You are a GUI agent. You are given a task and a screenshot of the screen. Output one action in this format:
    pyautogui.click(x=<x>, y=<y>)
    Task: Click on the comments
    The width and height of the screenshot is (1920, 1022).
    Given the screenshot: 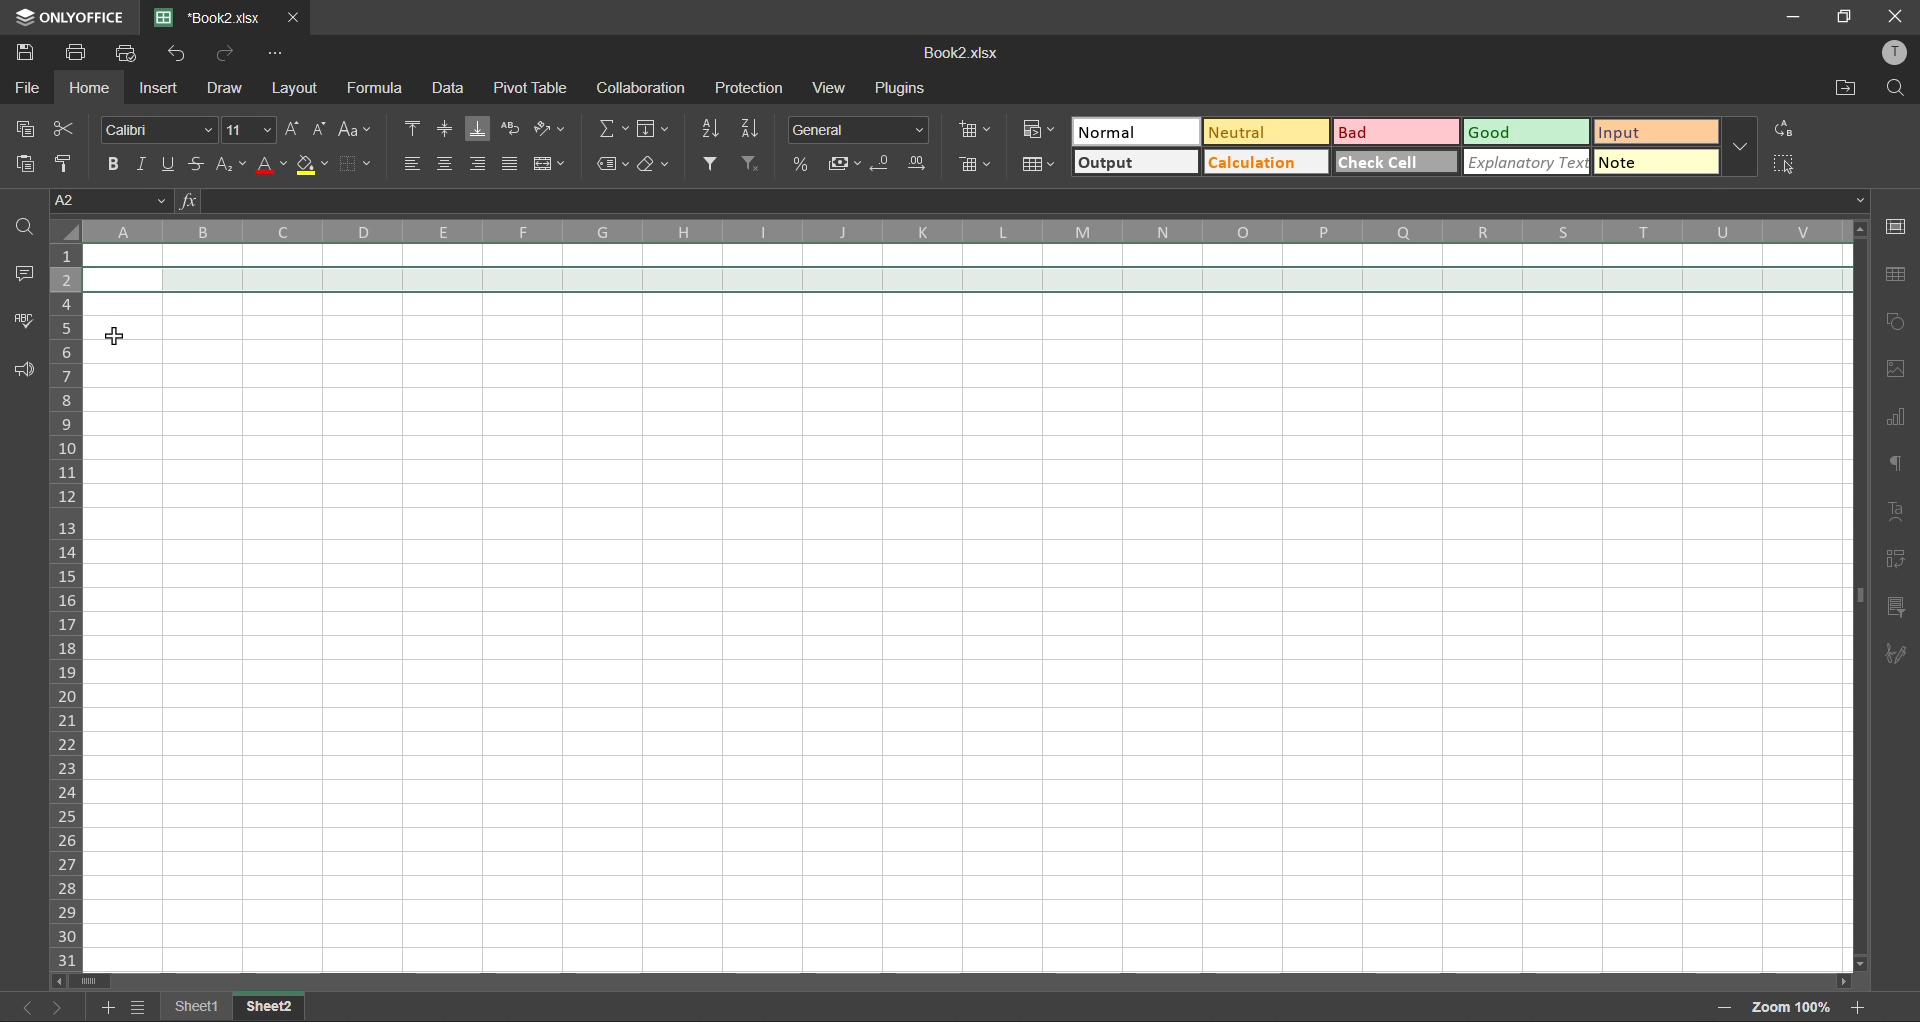 What is the action you would take?
    pyautogui.click(x=28, y=277)
    